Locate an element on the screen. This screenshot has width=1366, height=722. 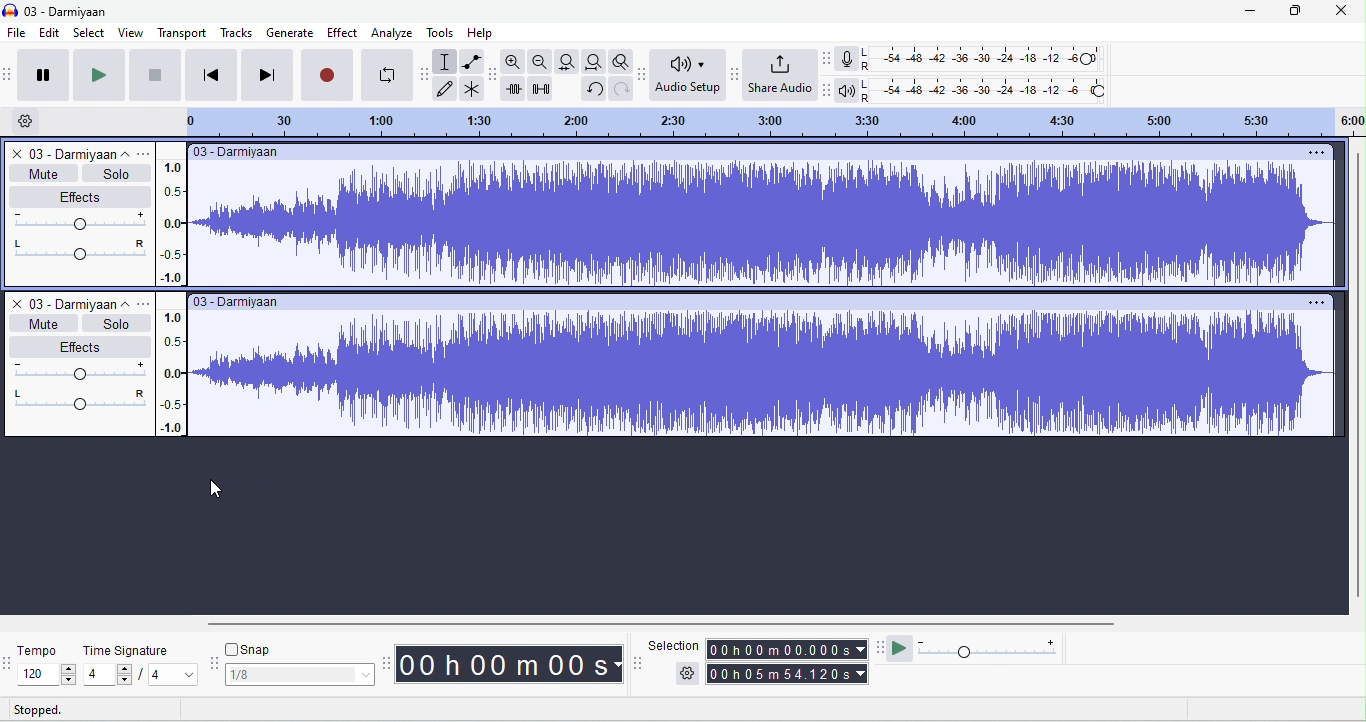
audio set up tool bar is located at coordinates (642, 73).